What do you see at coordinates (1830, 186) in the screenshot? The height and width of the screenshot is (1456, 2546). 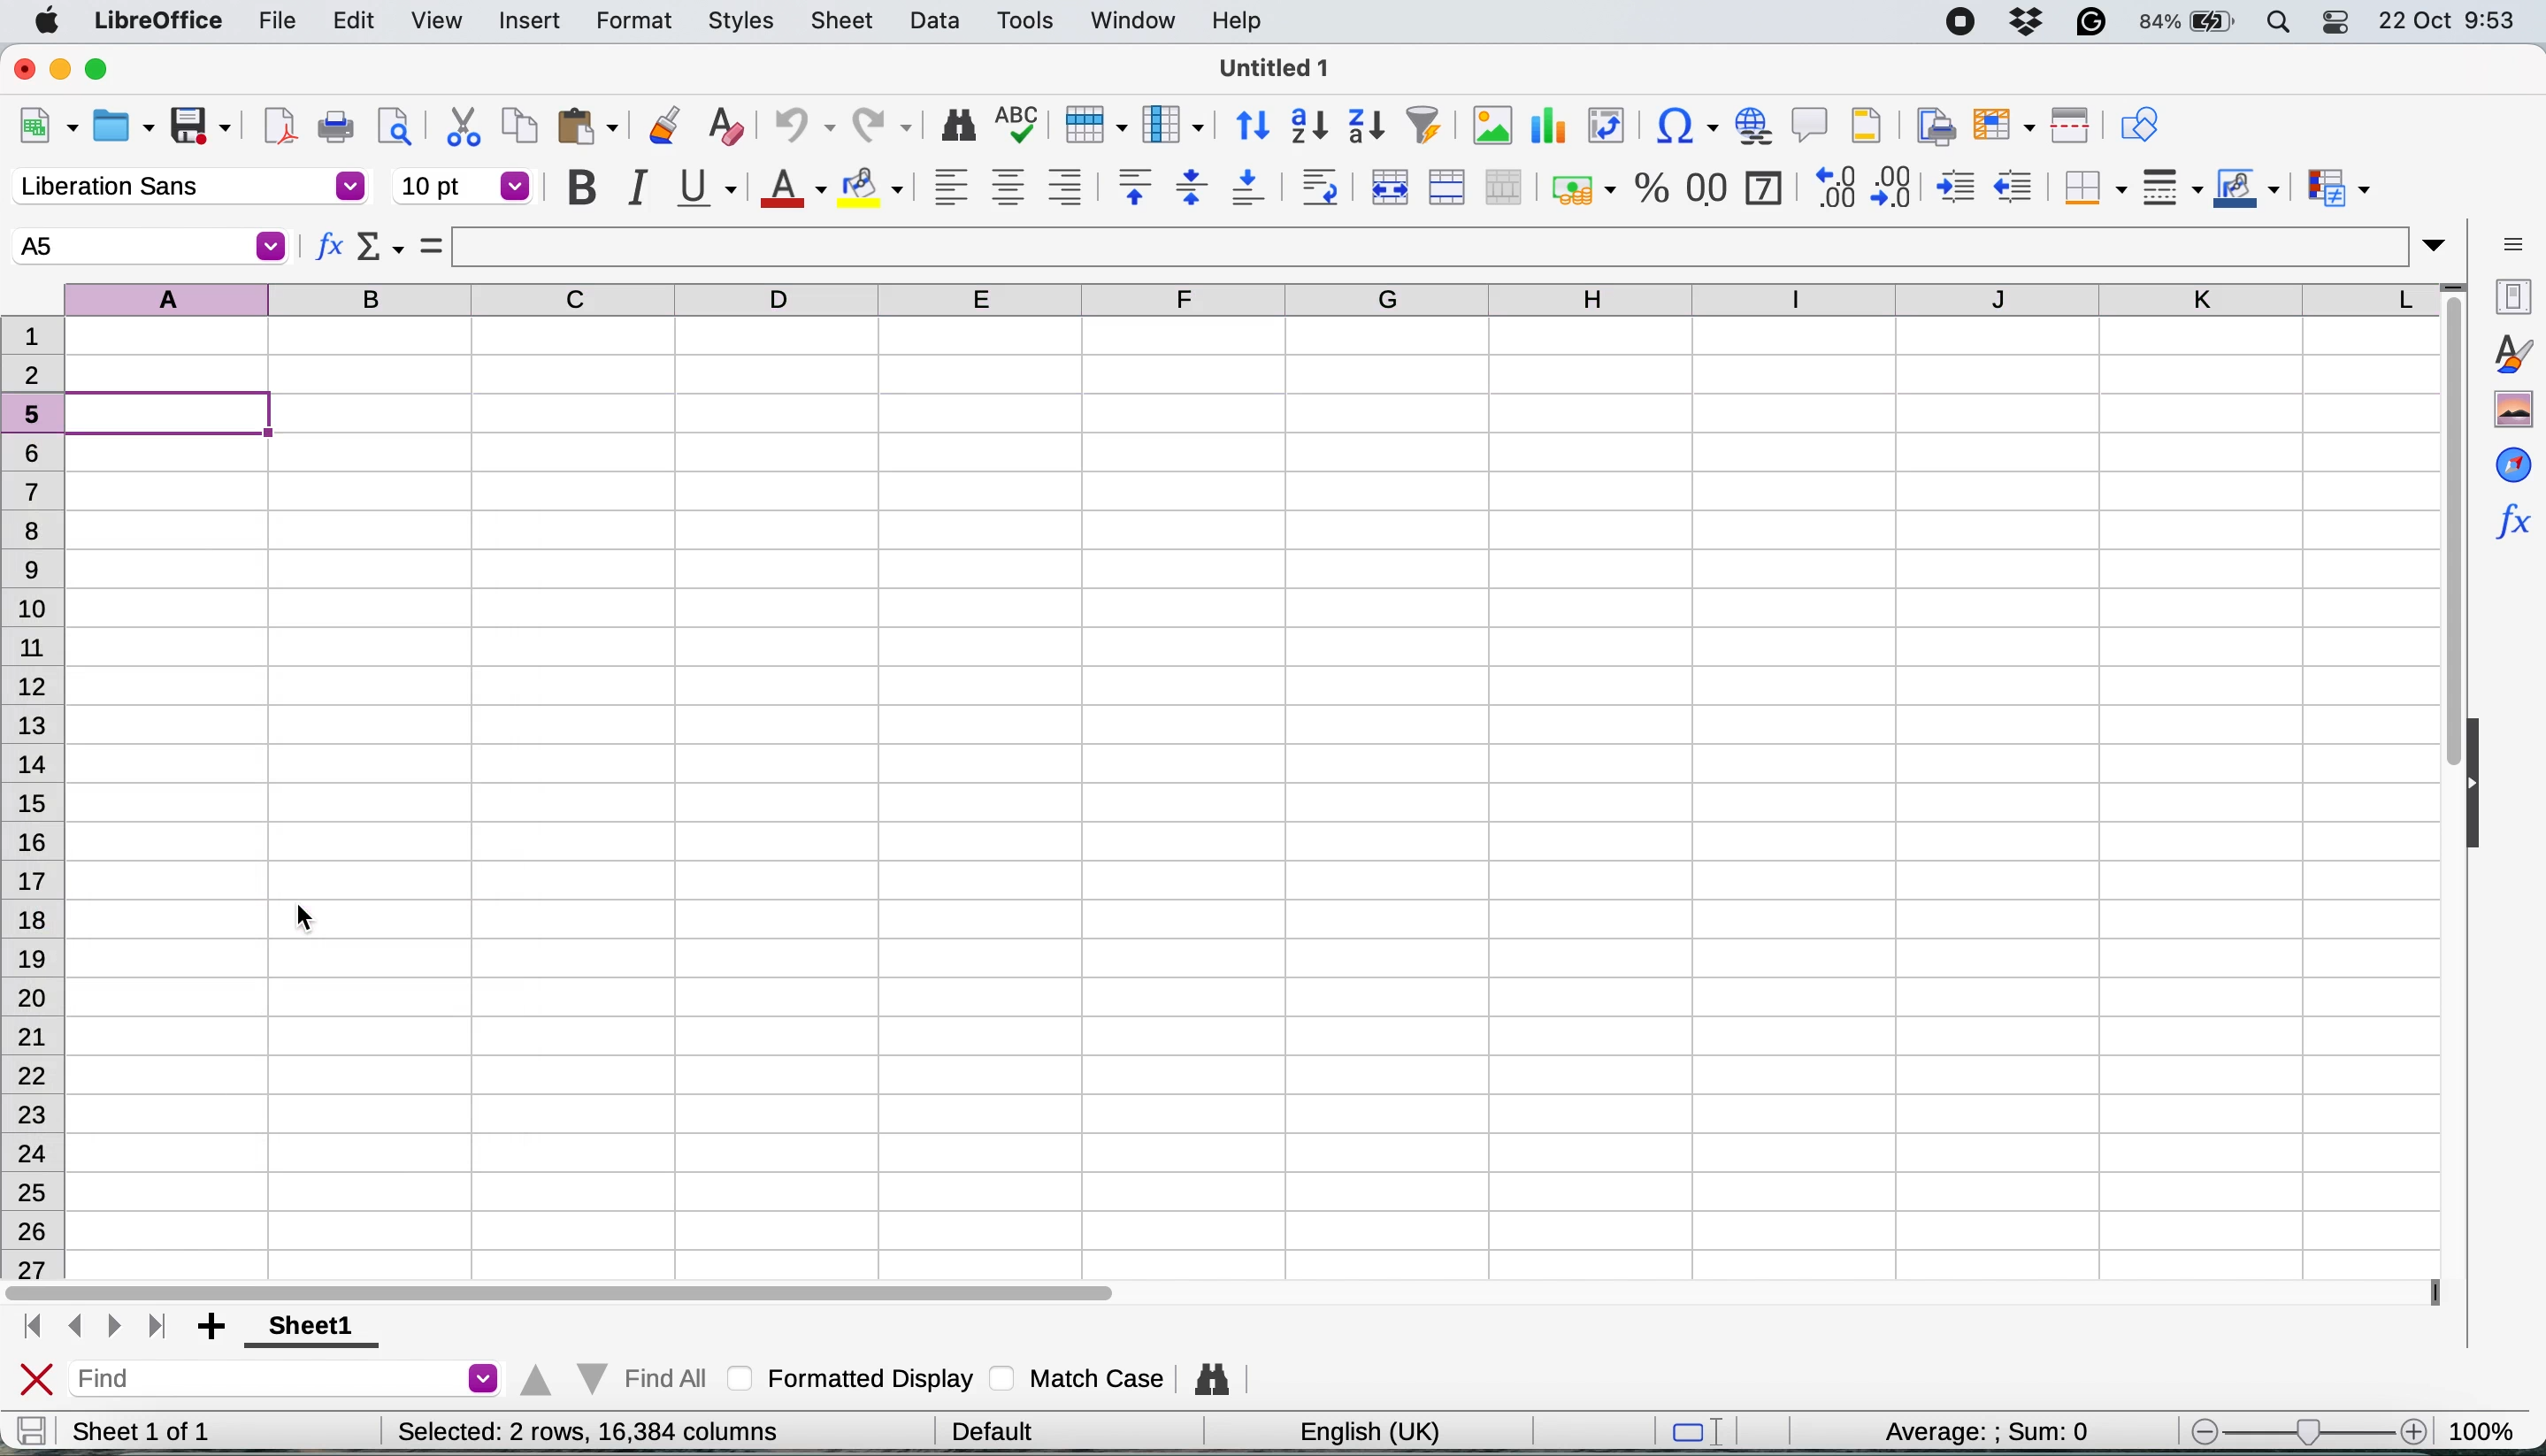 I see `add decimal place` at bounding box center [1830, 186].